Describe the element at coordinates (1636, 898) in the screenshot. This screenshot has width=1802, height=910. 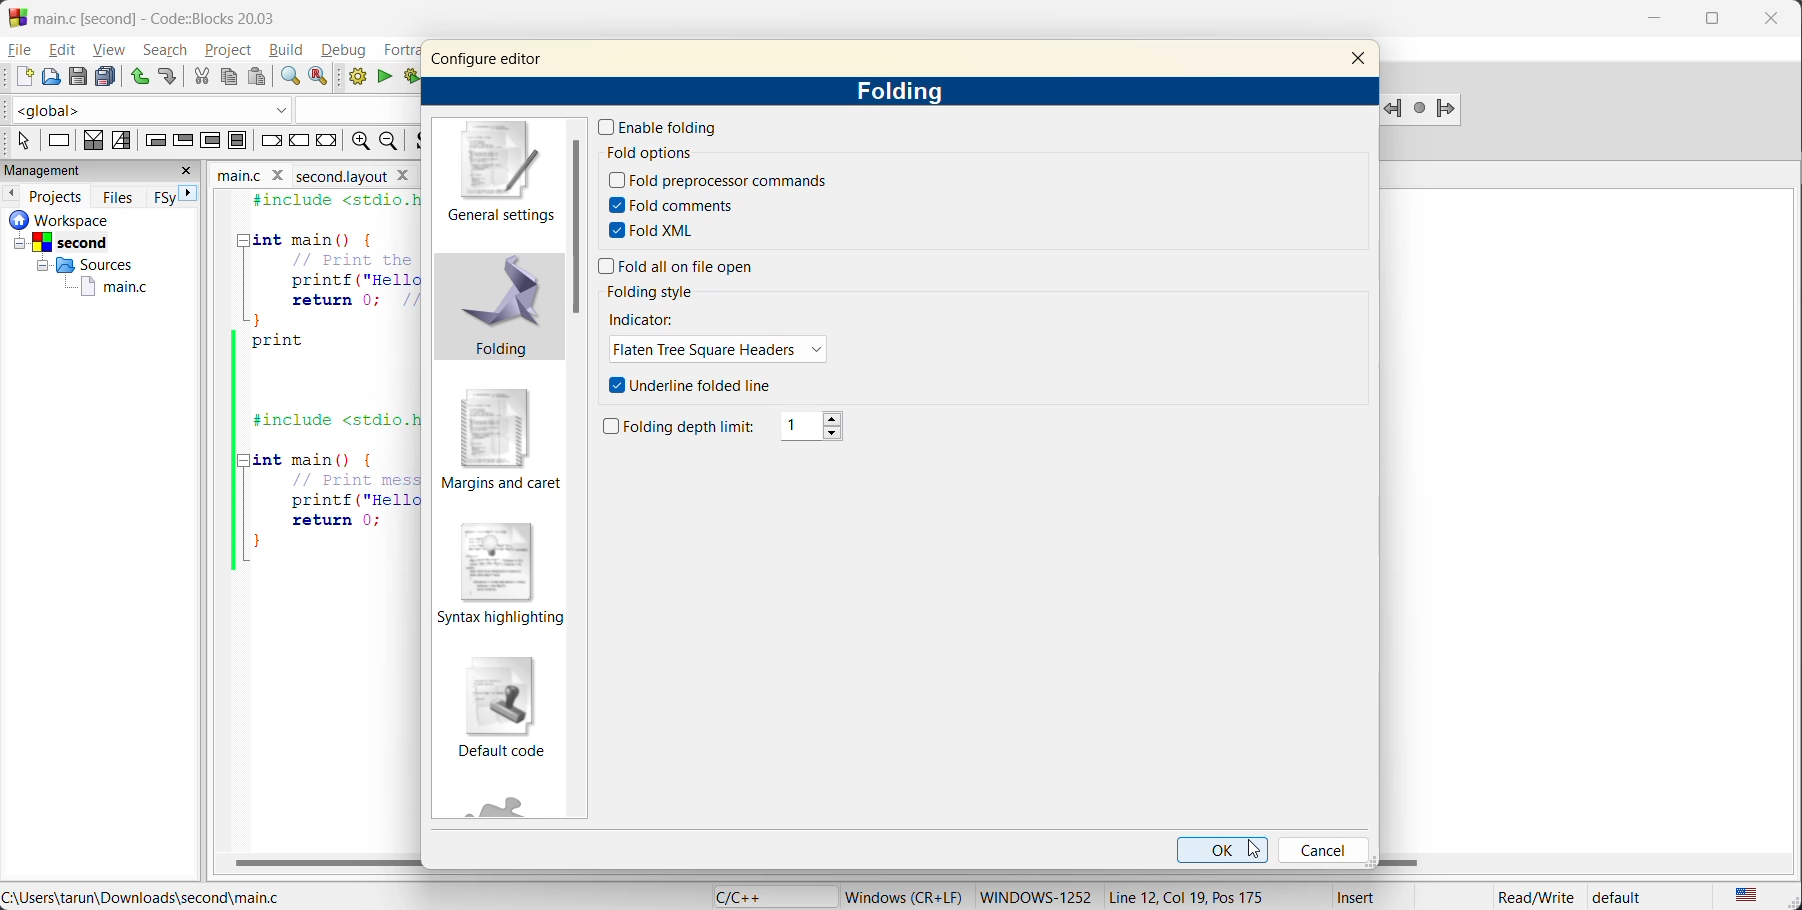
I see `default` at that location.